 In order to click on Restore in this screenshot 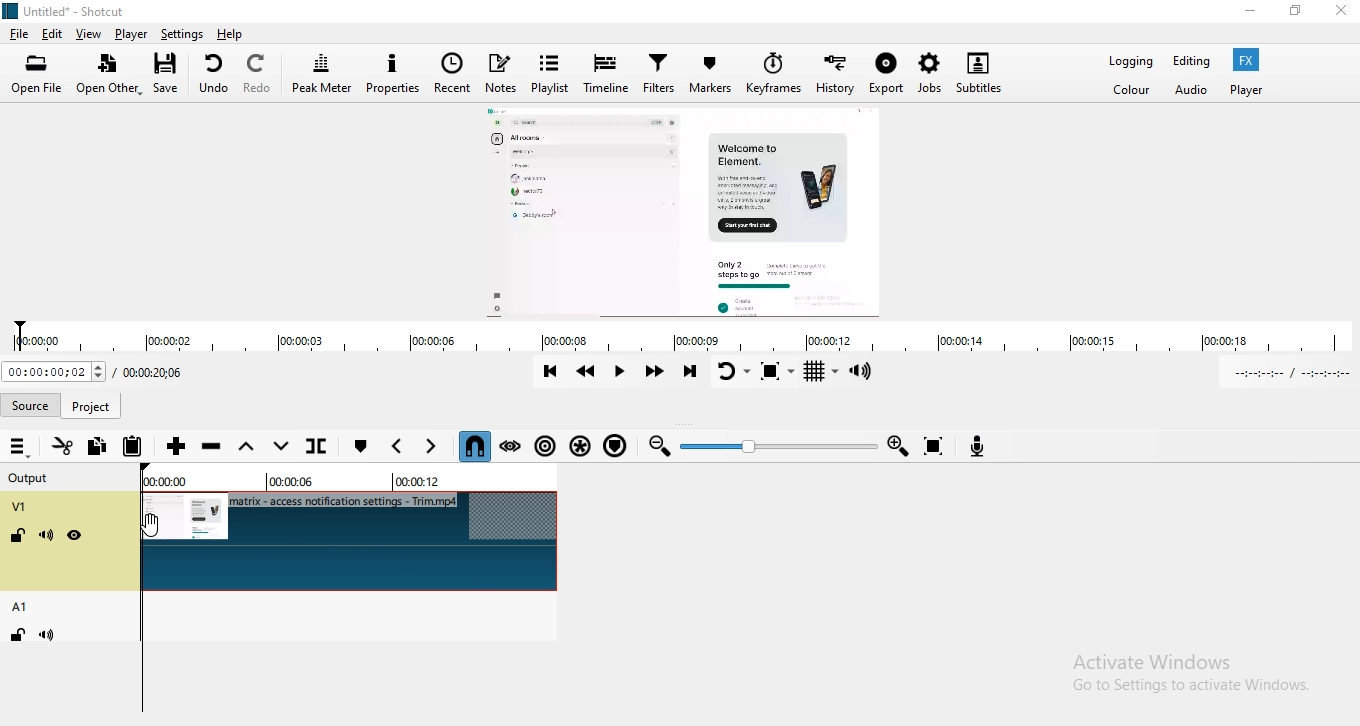, I will do `click(1296, 13)`.